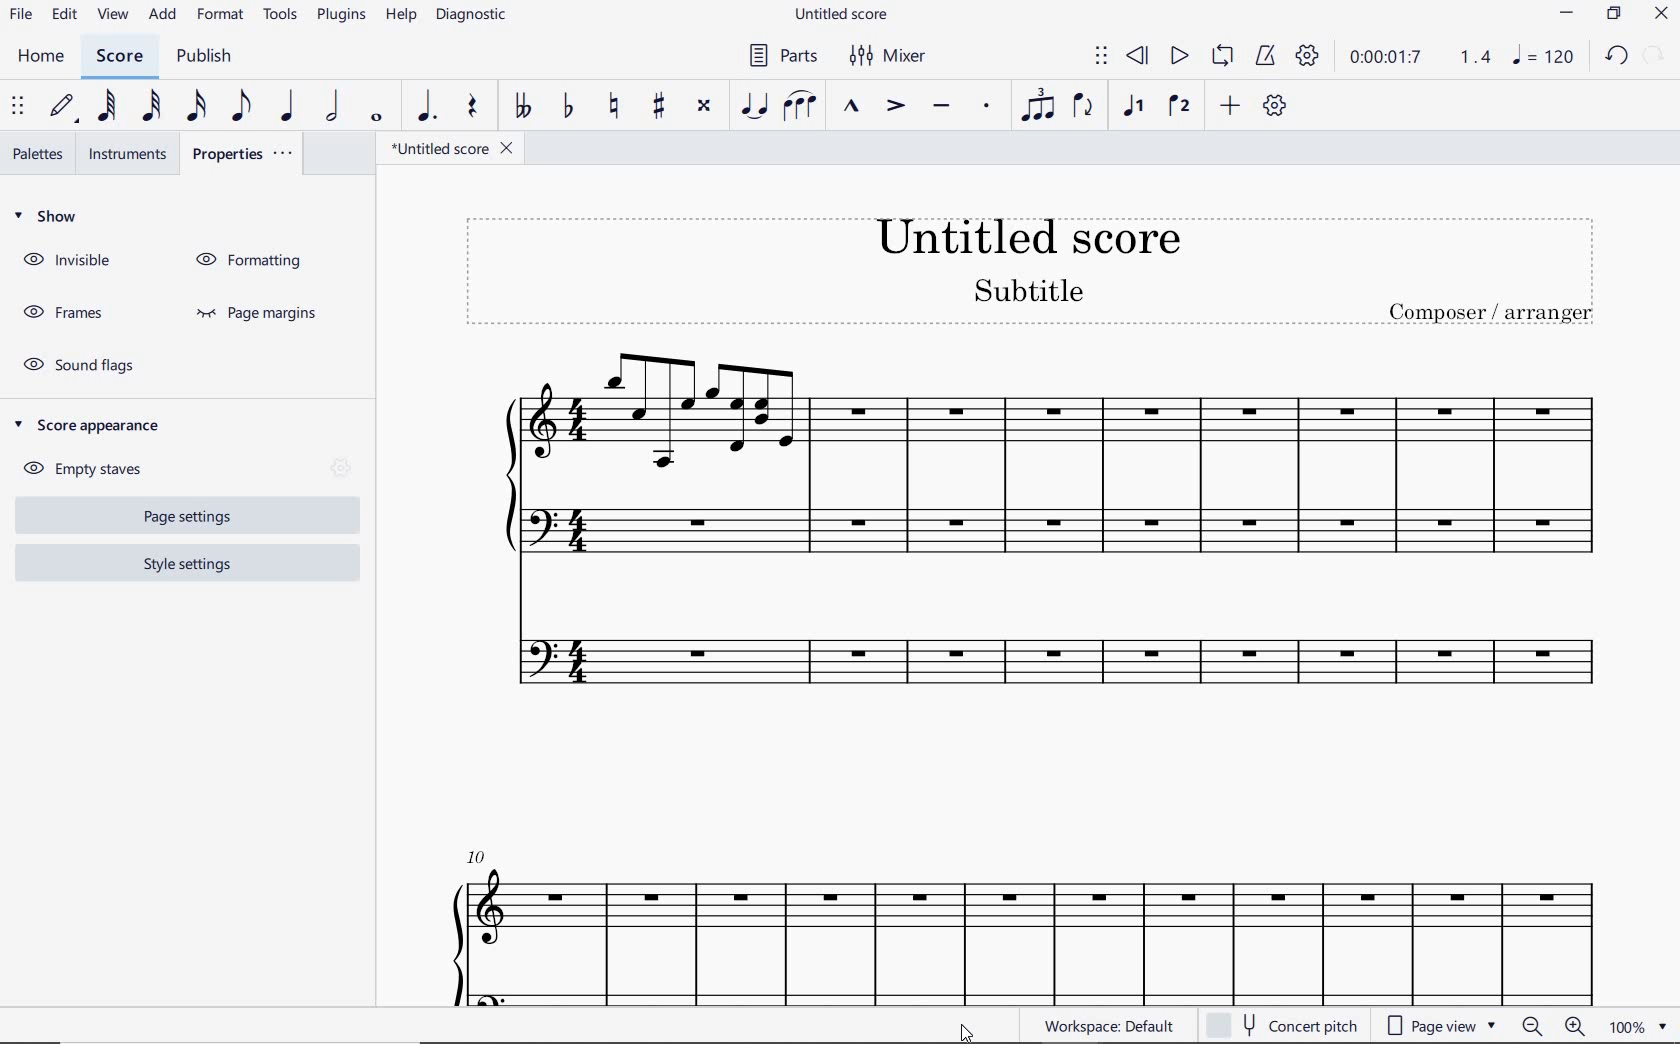  What do you see at coordinates (180, 517) in the screenshot?
I see `PAGE SETTINGS` at bounding box center [180, 517].